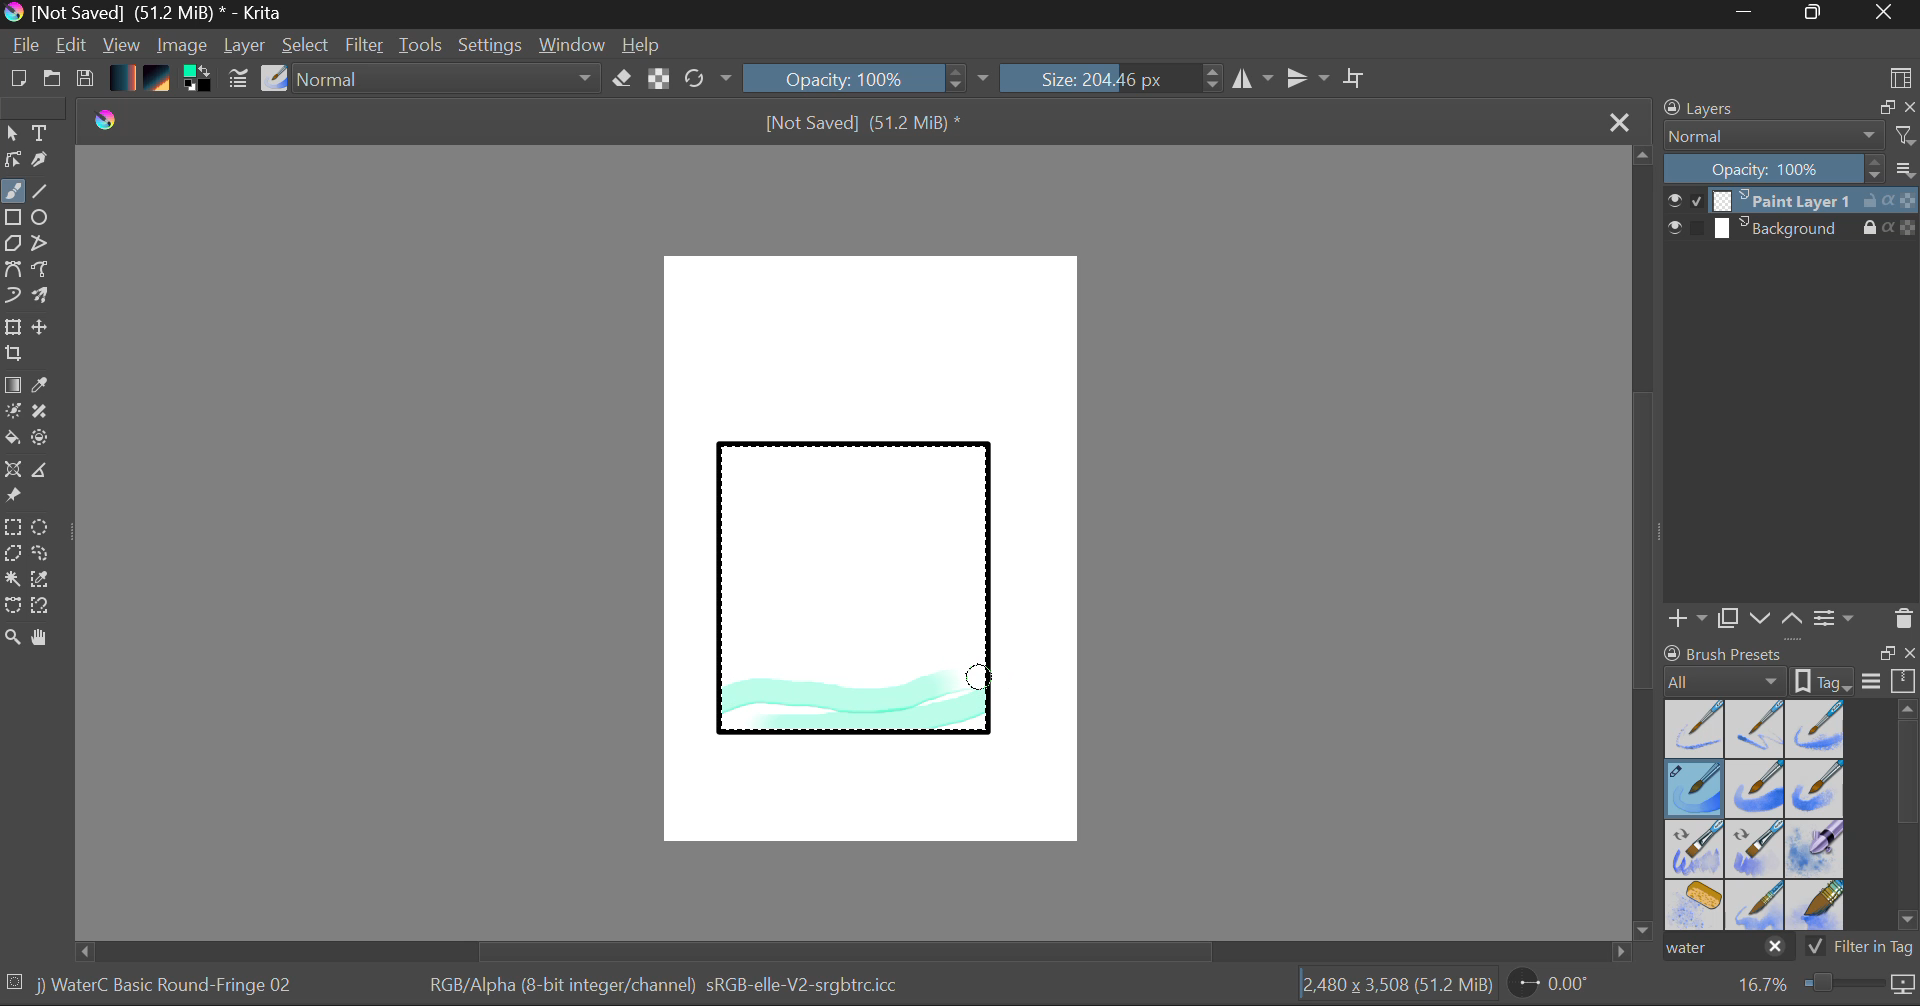 This screenshot has width=1920, height=1006. What do you see at coordinates (41, 192) in the screenshot?
I see `Line` at bounding box center [41, 192].